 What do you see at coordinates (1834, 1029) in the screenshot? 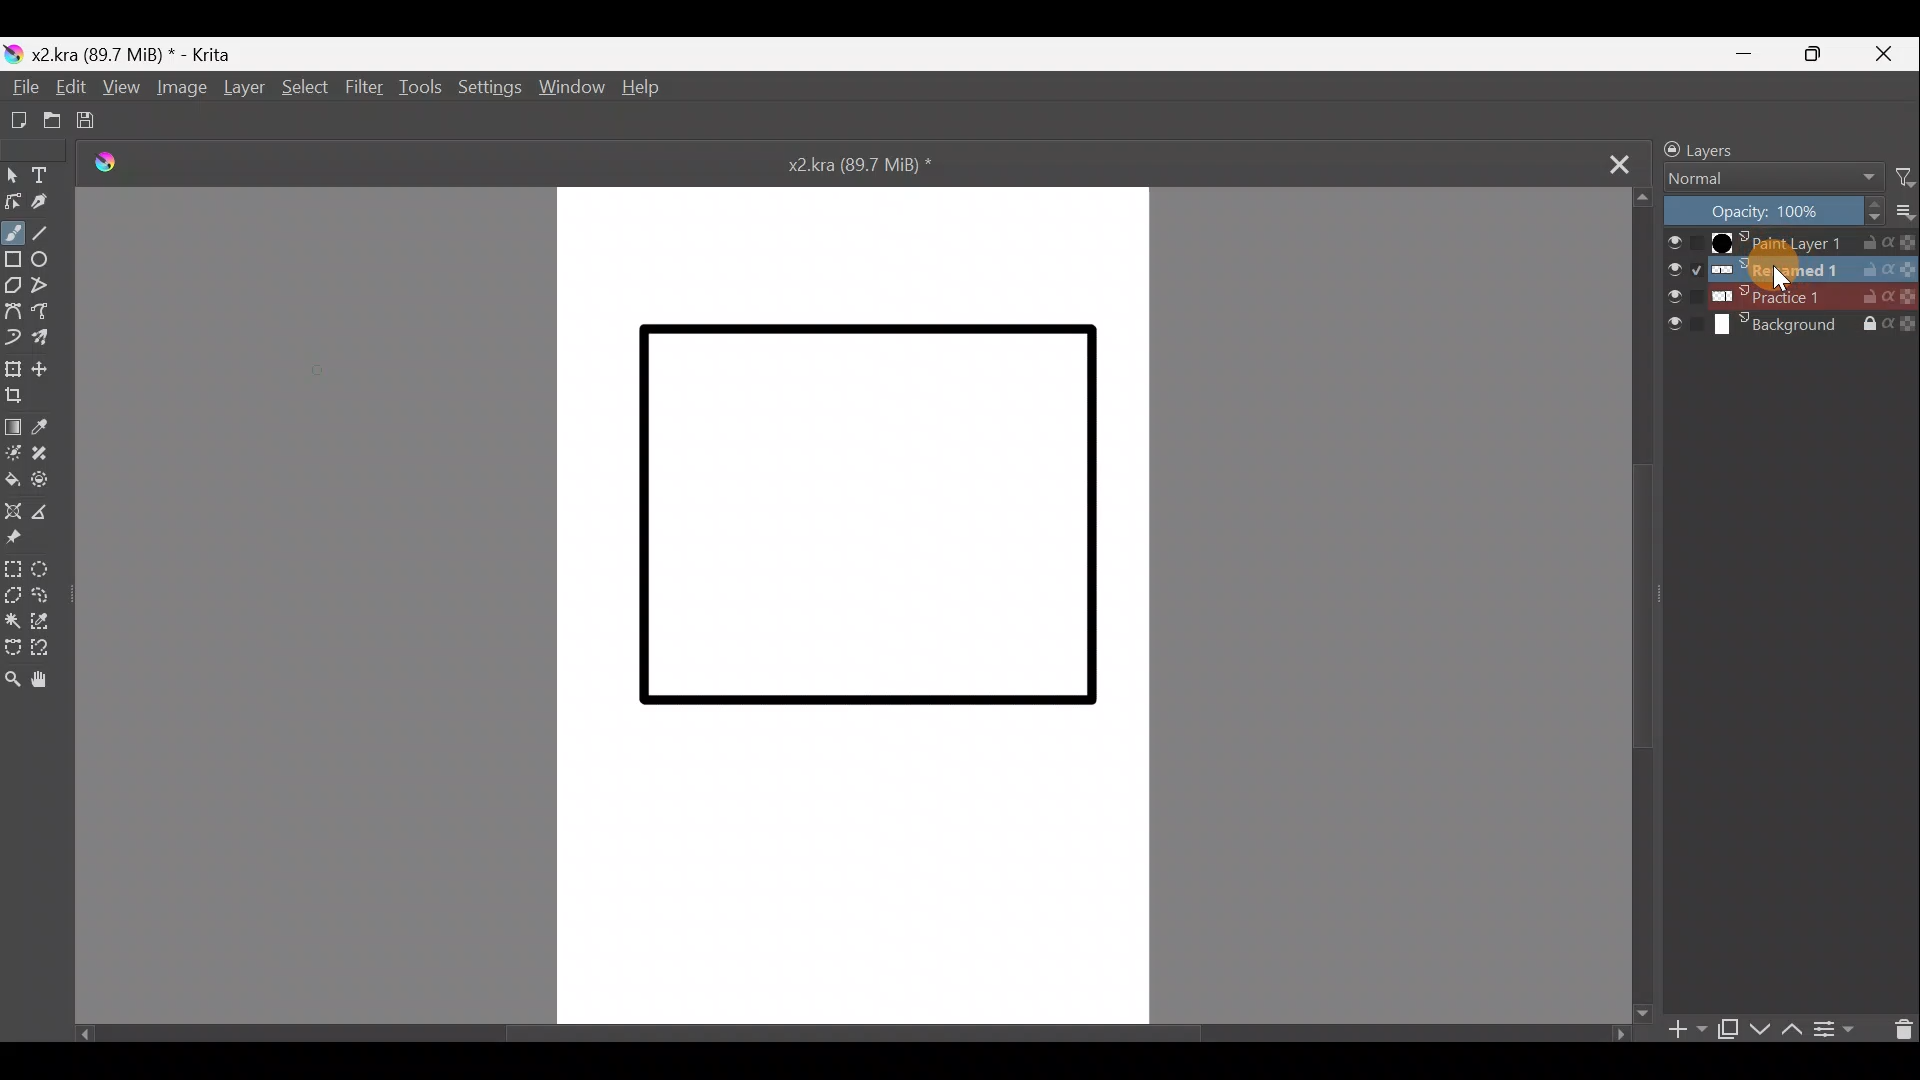
I see `View/change layer properties` at bounding box center [1834, 1029].